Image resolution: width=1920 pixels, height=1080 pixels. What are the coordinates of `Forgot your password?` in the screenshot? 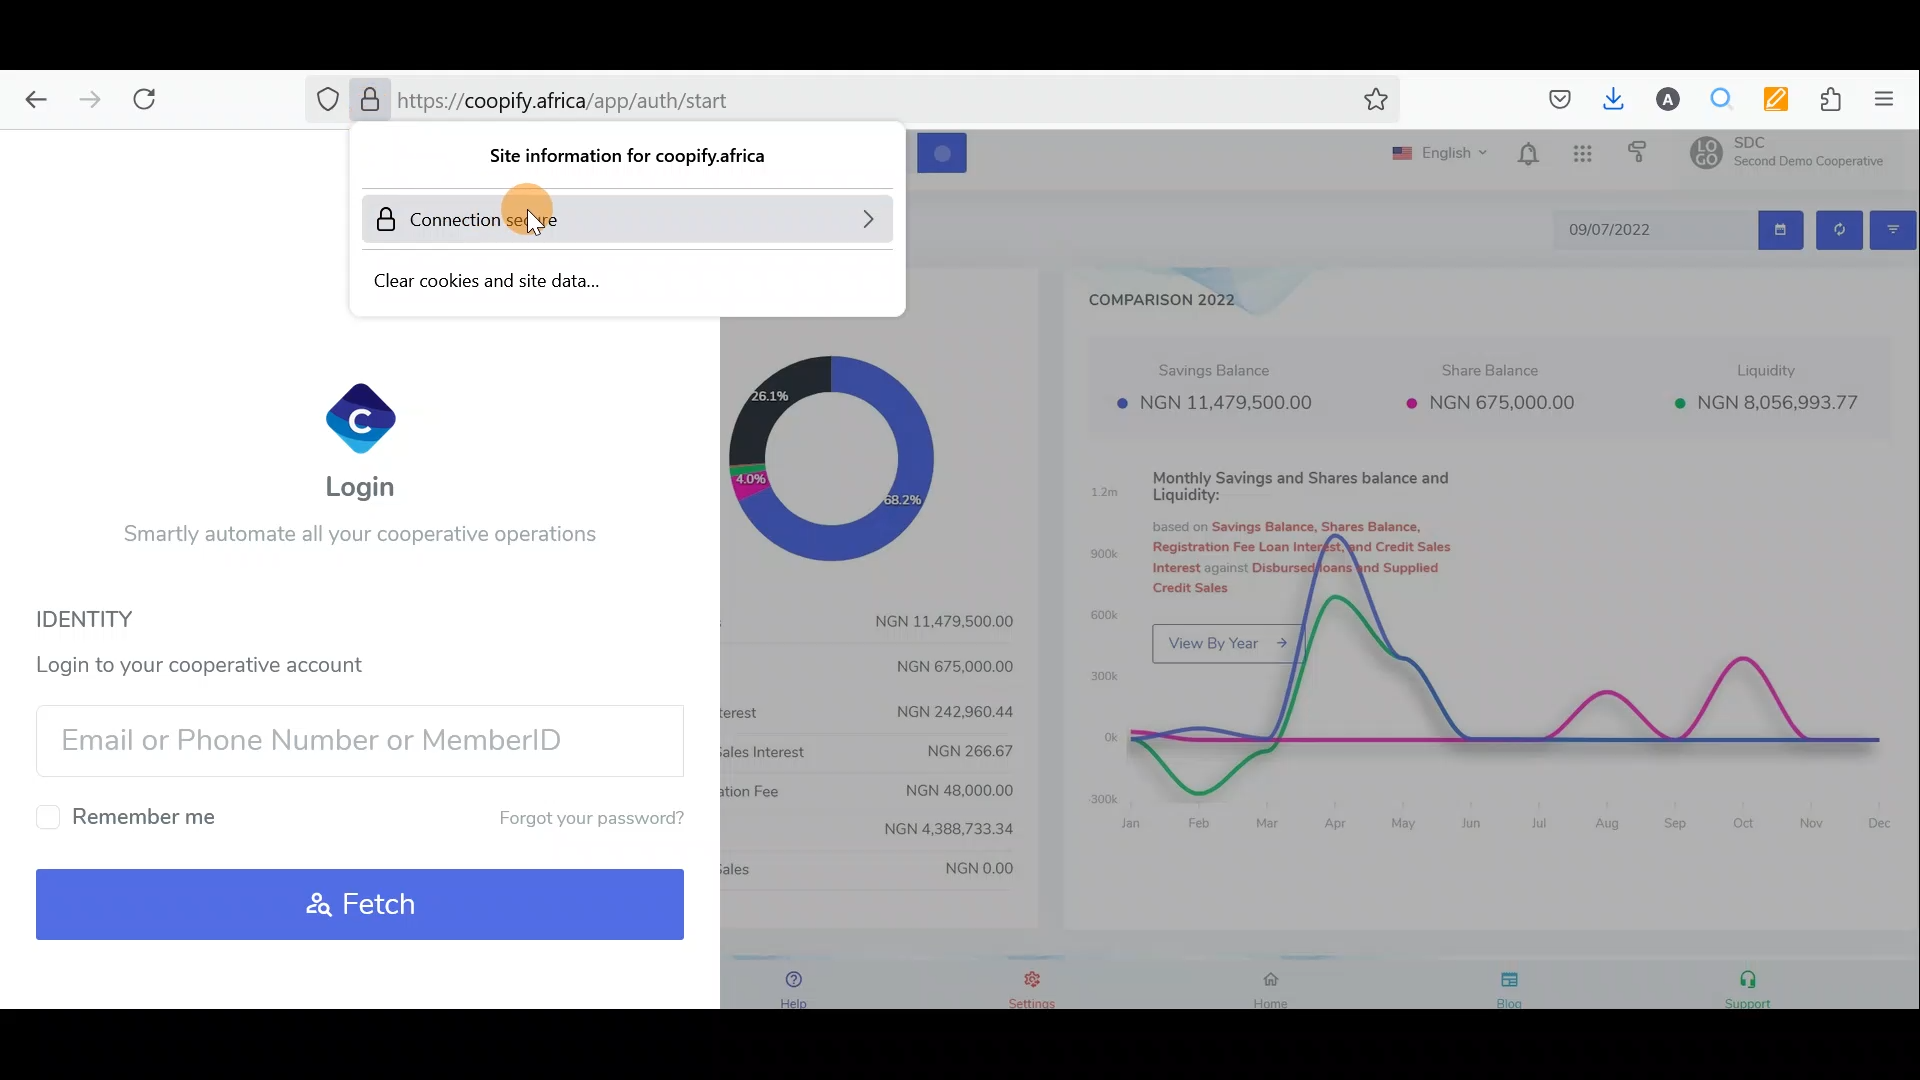 It's located at (573, 819).